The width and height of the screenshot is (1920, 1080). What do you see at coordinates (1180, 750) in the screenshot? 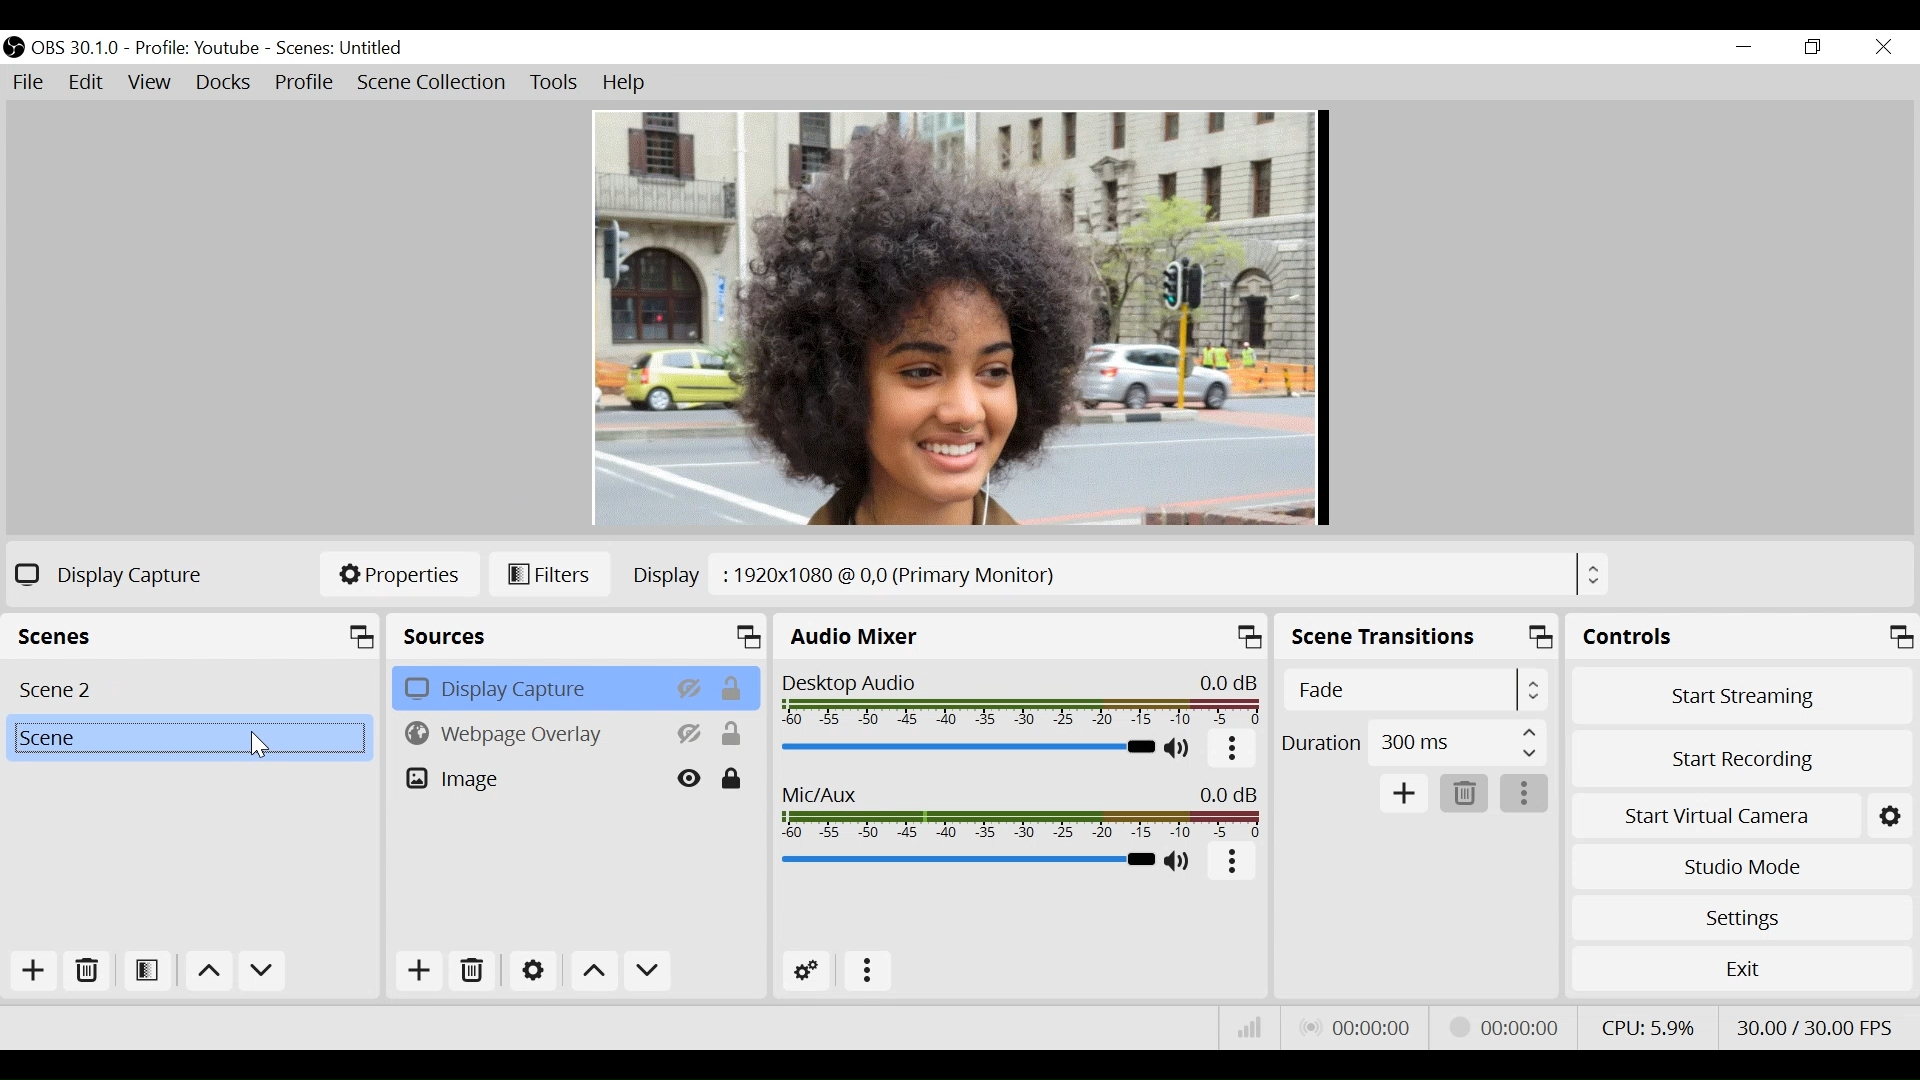
I see `(un)mute` at bounding box center [1180, 750].